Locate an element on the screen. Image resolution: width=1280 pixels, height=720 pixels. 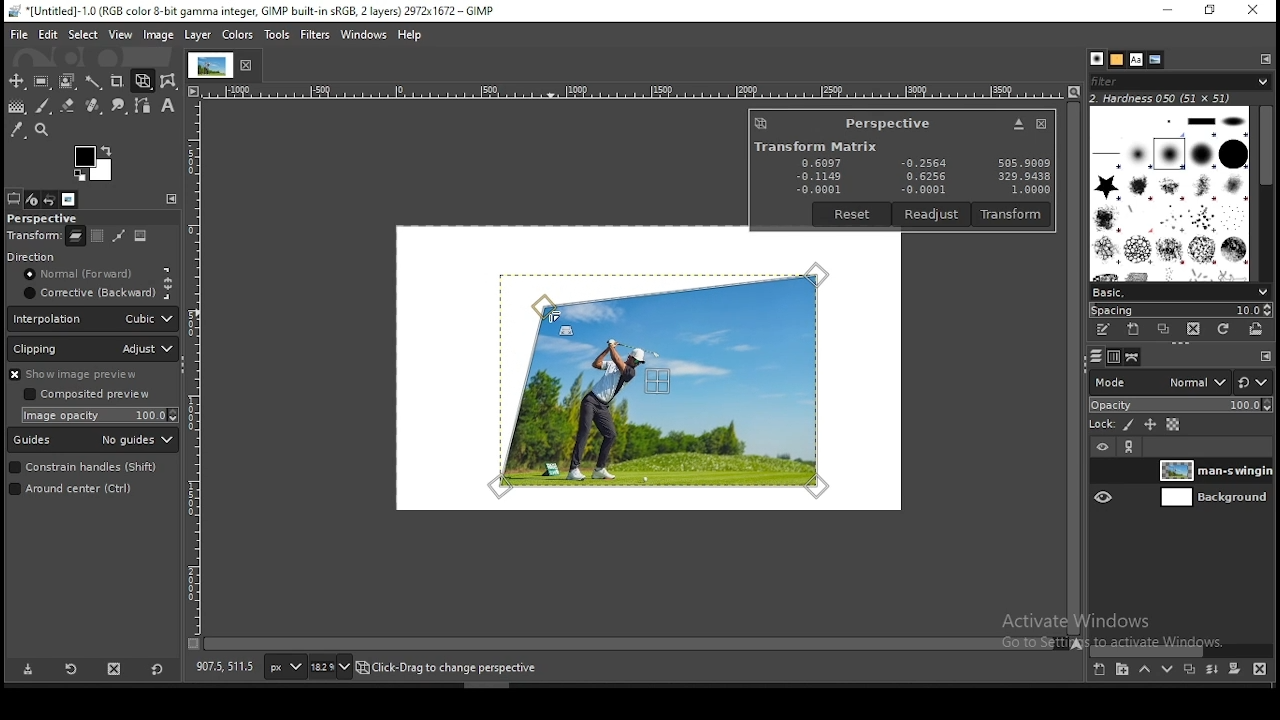
fuzzy select tool is located at coordinates (95, 83).